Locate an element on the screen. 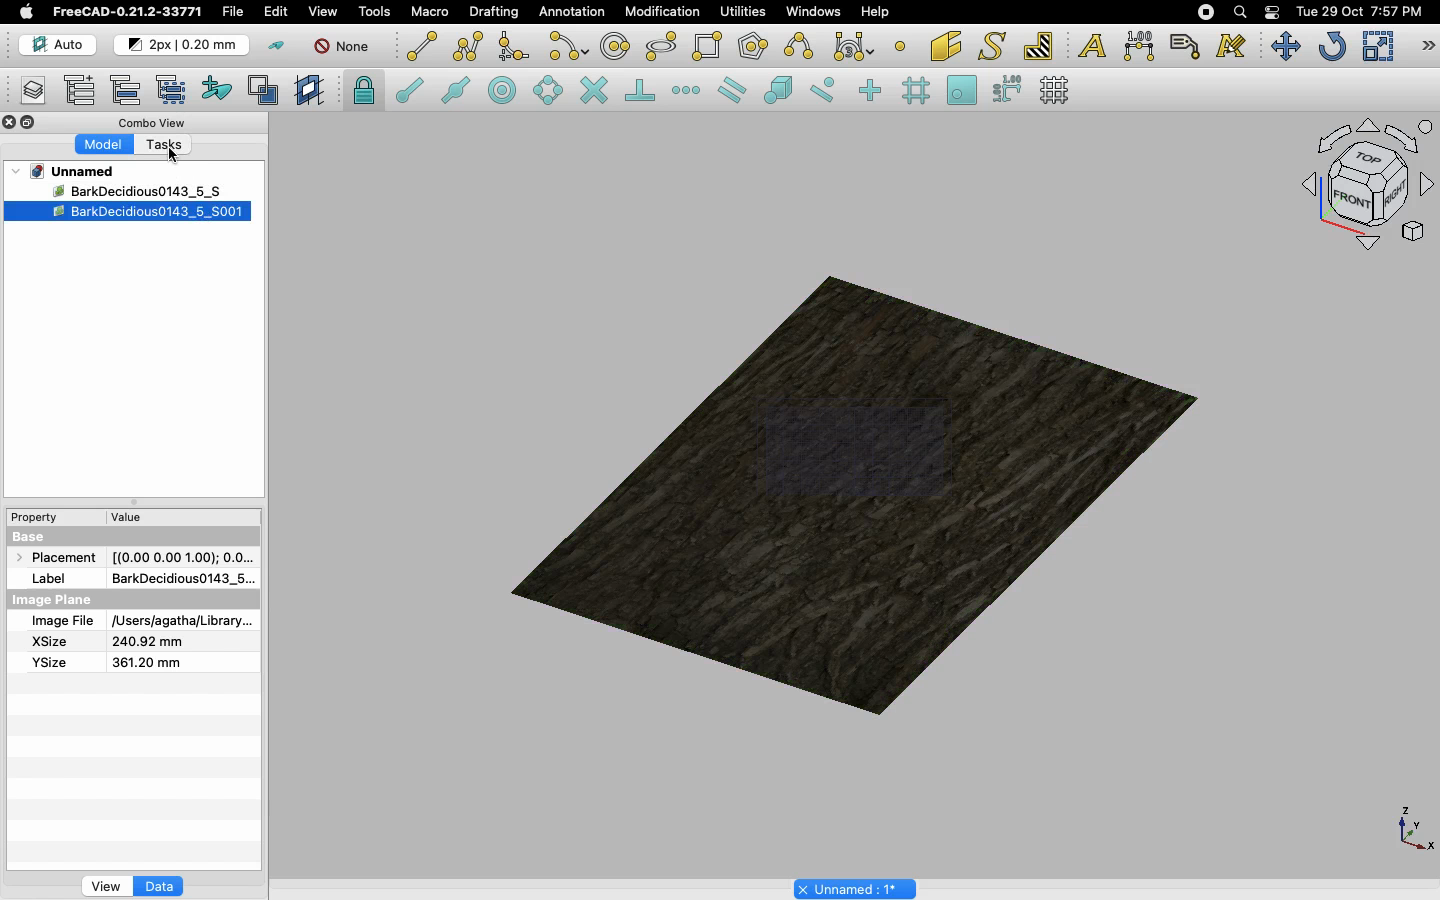 This screenshot has height=900, width=1440. Snap center is located at coordinates (508, 89).